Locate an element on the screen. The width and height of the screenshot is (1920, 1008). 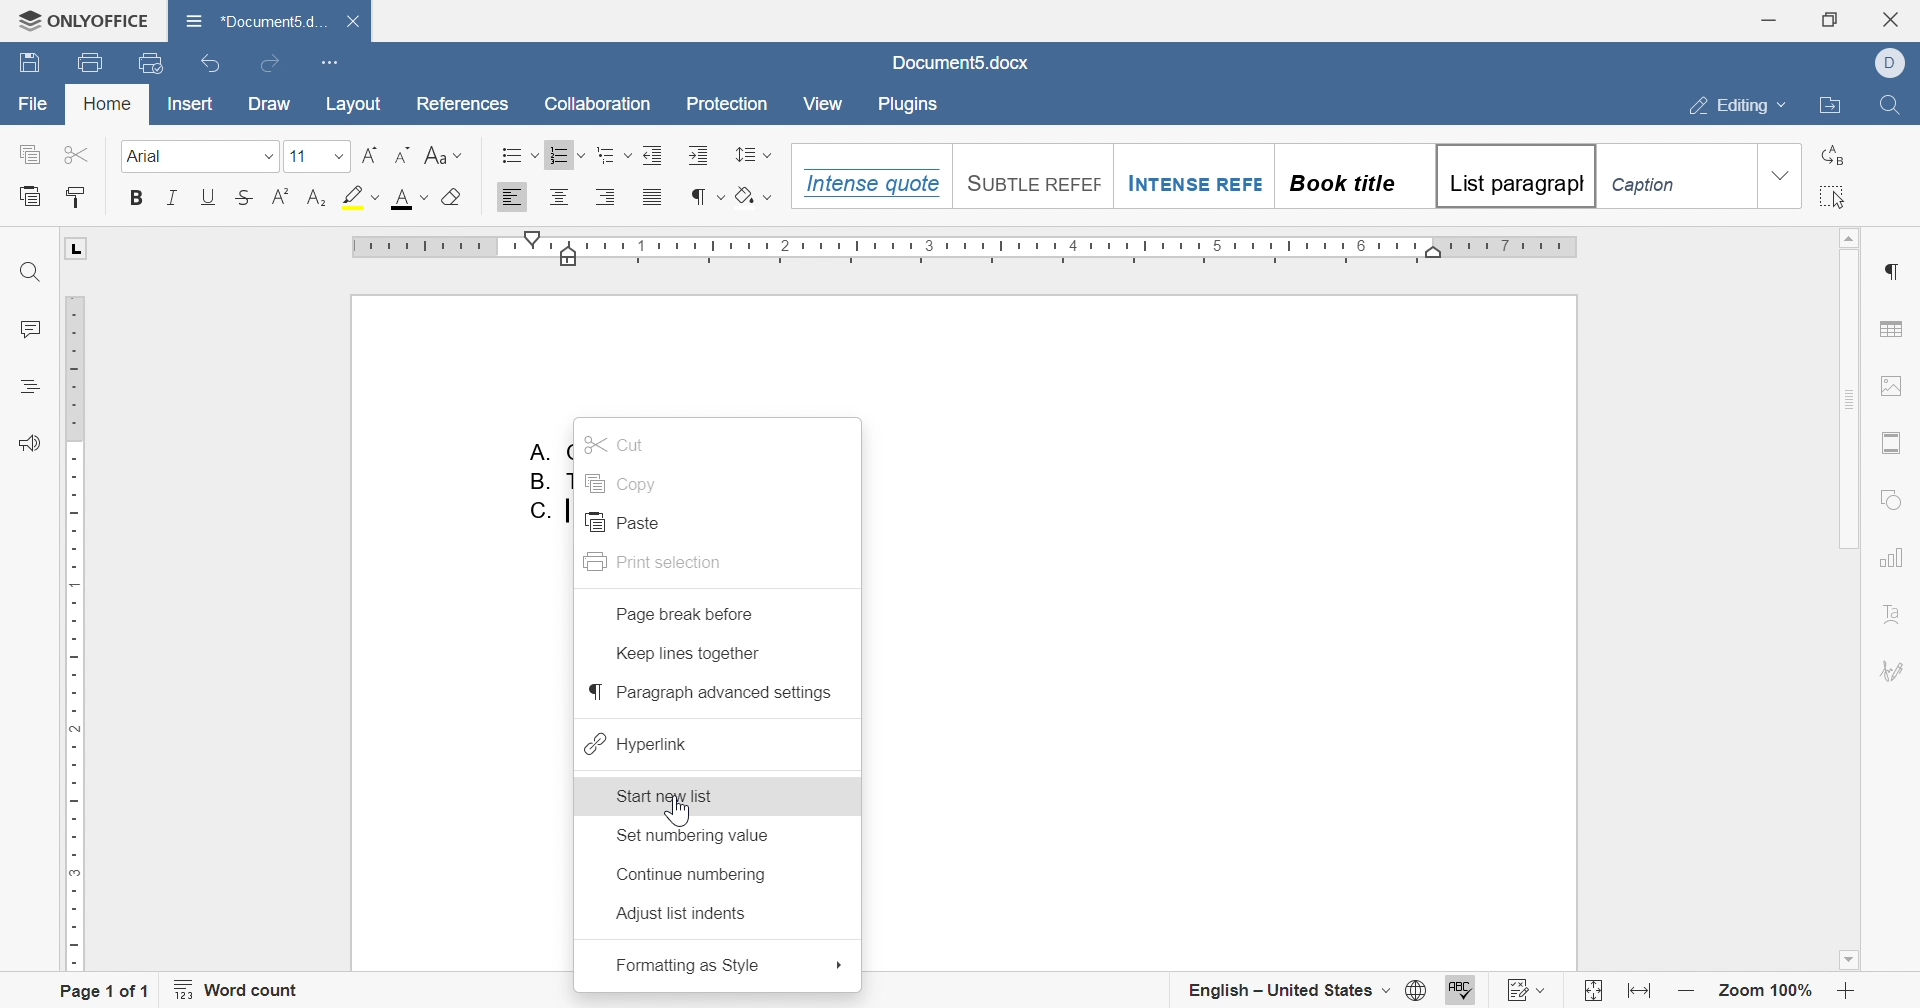
zoom out is located at coordinates (1690, 994).